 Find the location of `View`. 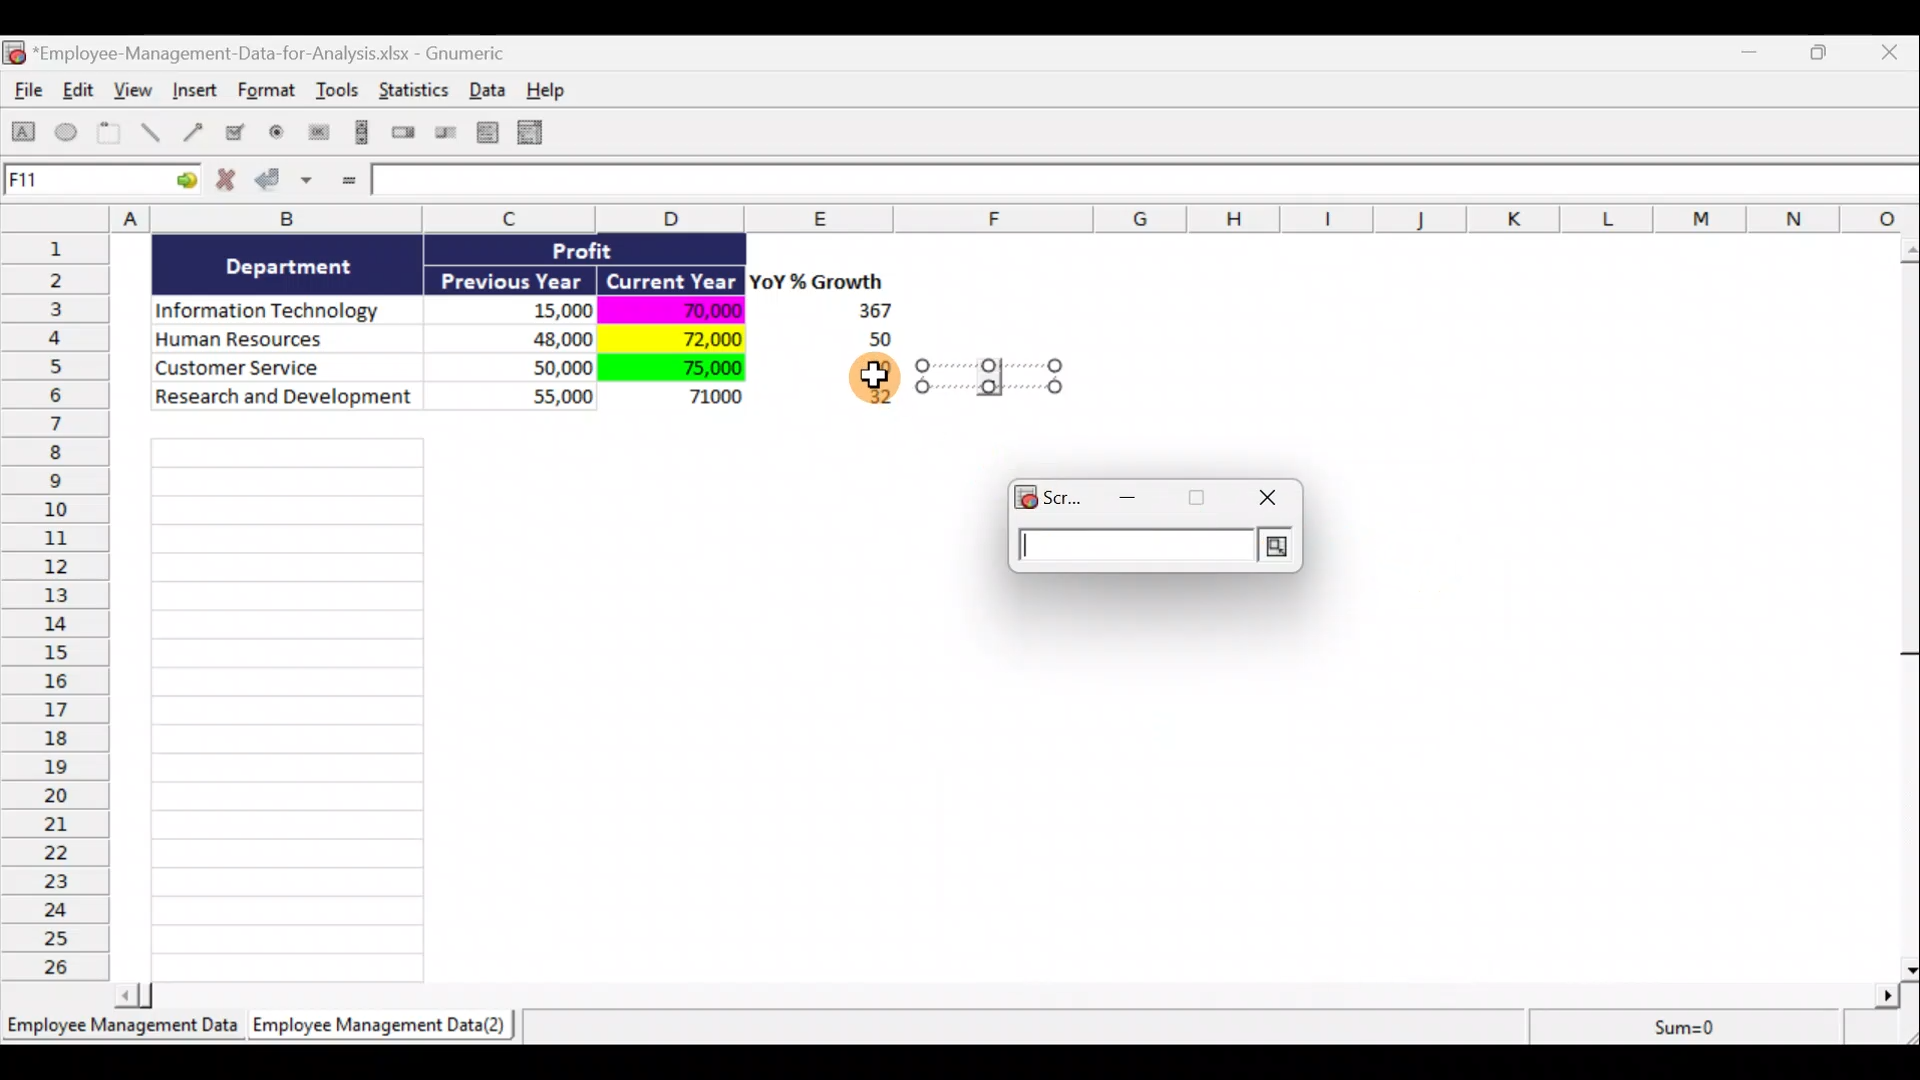

View is located at coordinates (136, 90).